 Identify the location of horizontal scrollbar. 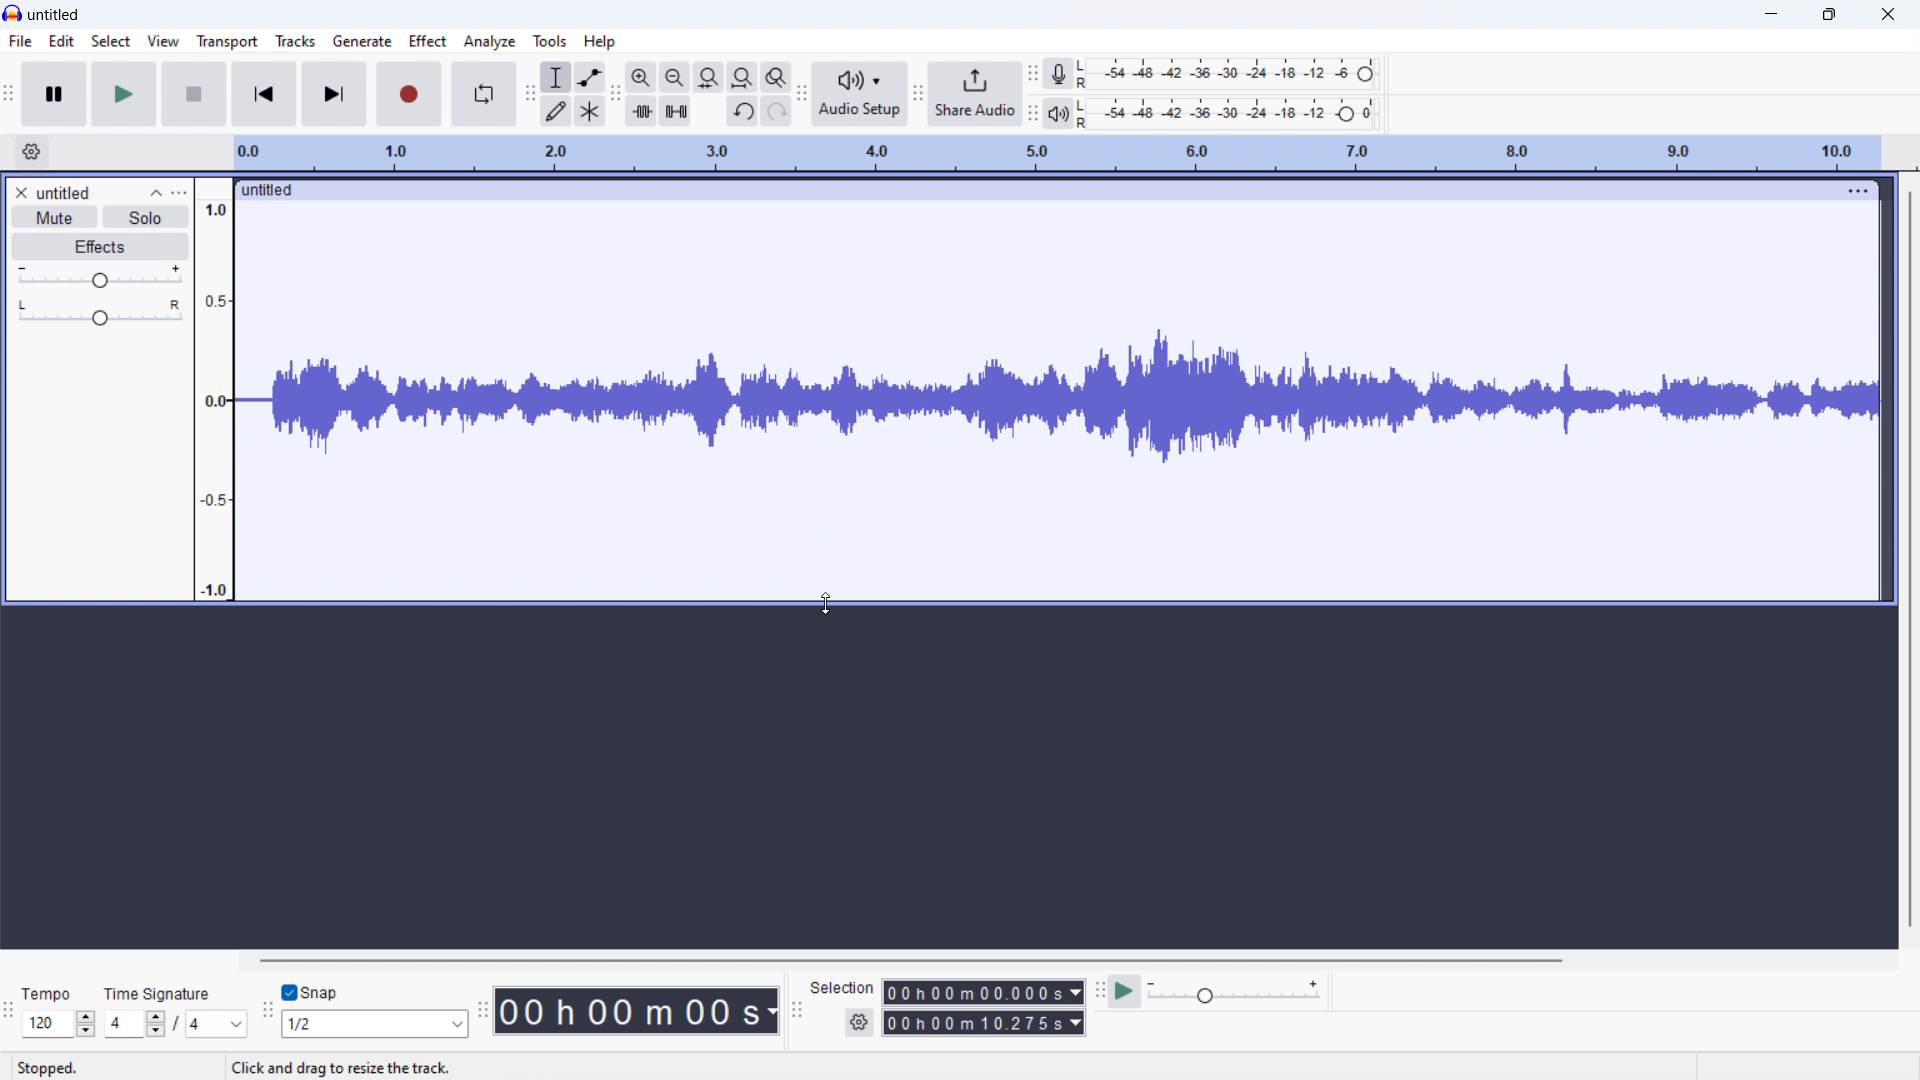
(909, 957).